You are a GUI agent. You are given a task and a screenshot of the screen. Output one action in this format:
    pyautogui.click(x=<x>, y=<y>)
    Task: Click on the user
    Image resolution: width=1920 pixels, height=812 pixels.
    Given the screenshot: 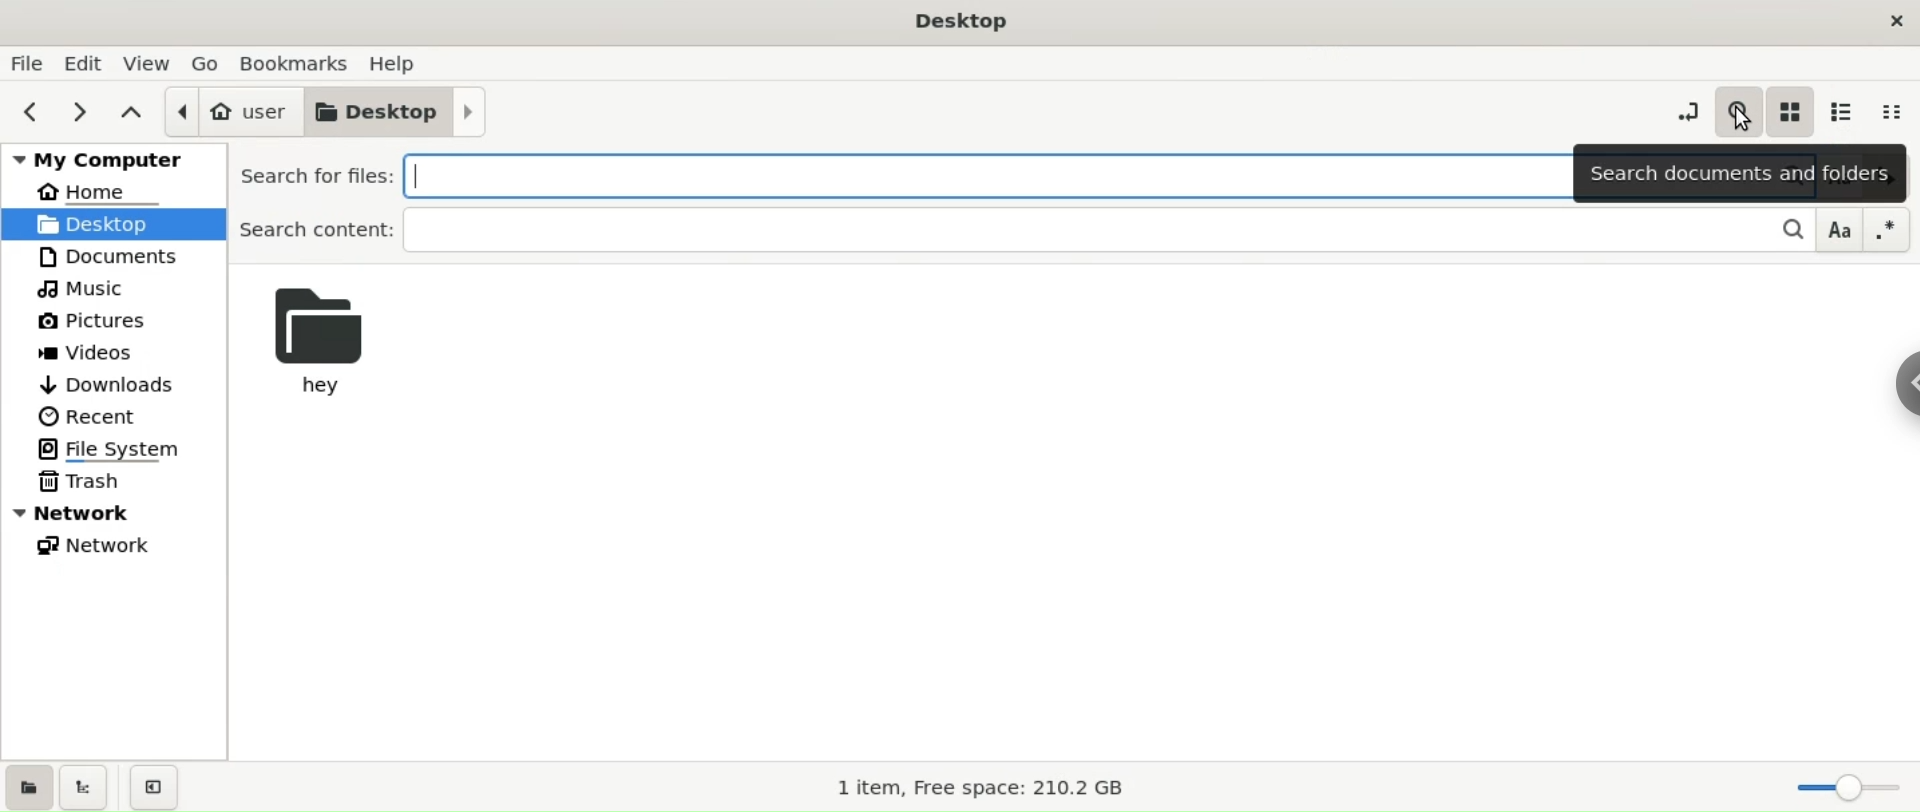 What is the action you would take?
    pyautogui.click(x=224, y=111)
    